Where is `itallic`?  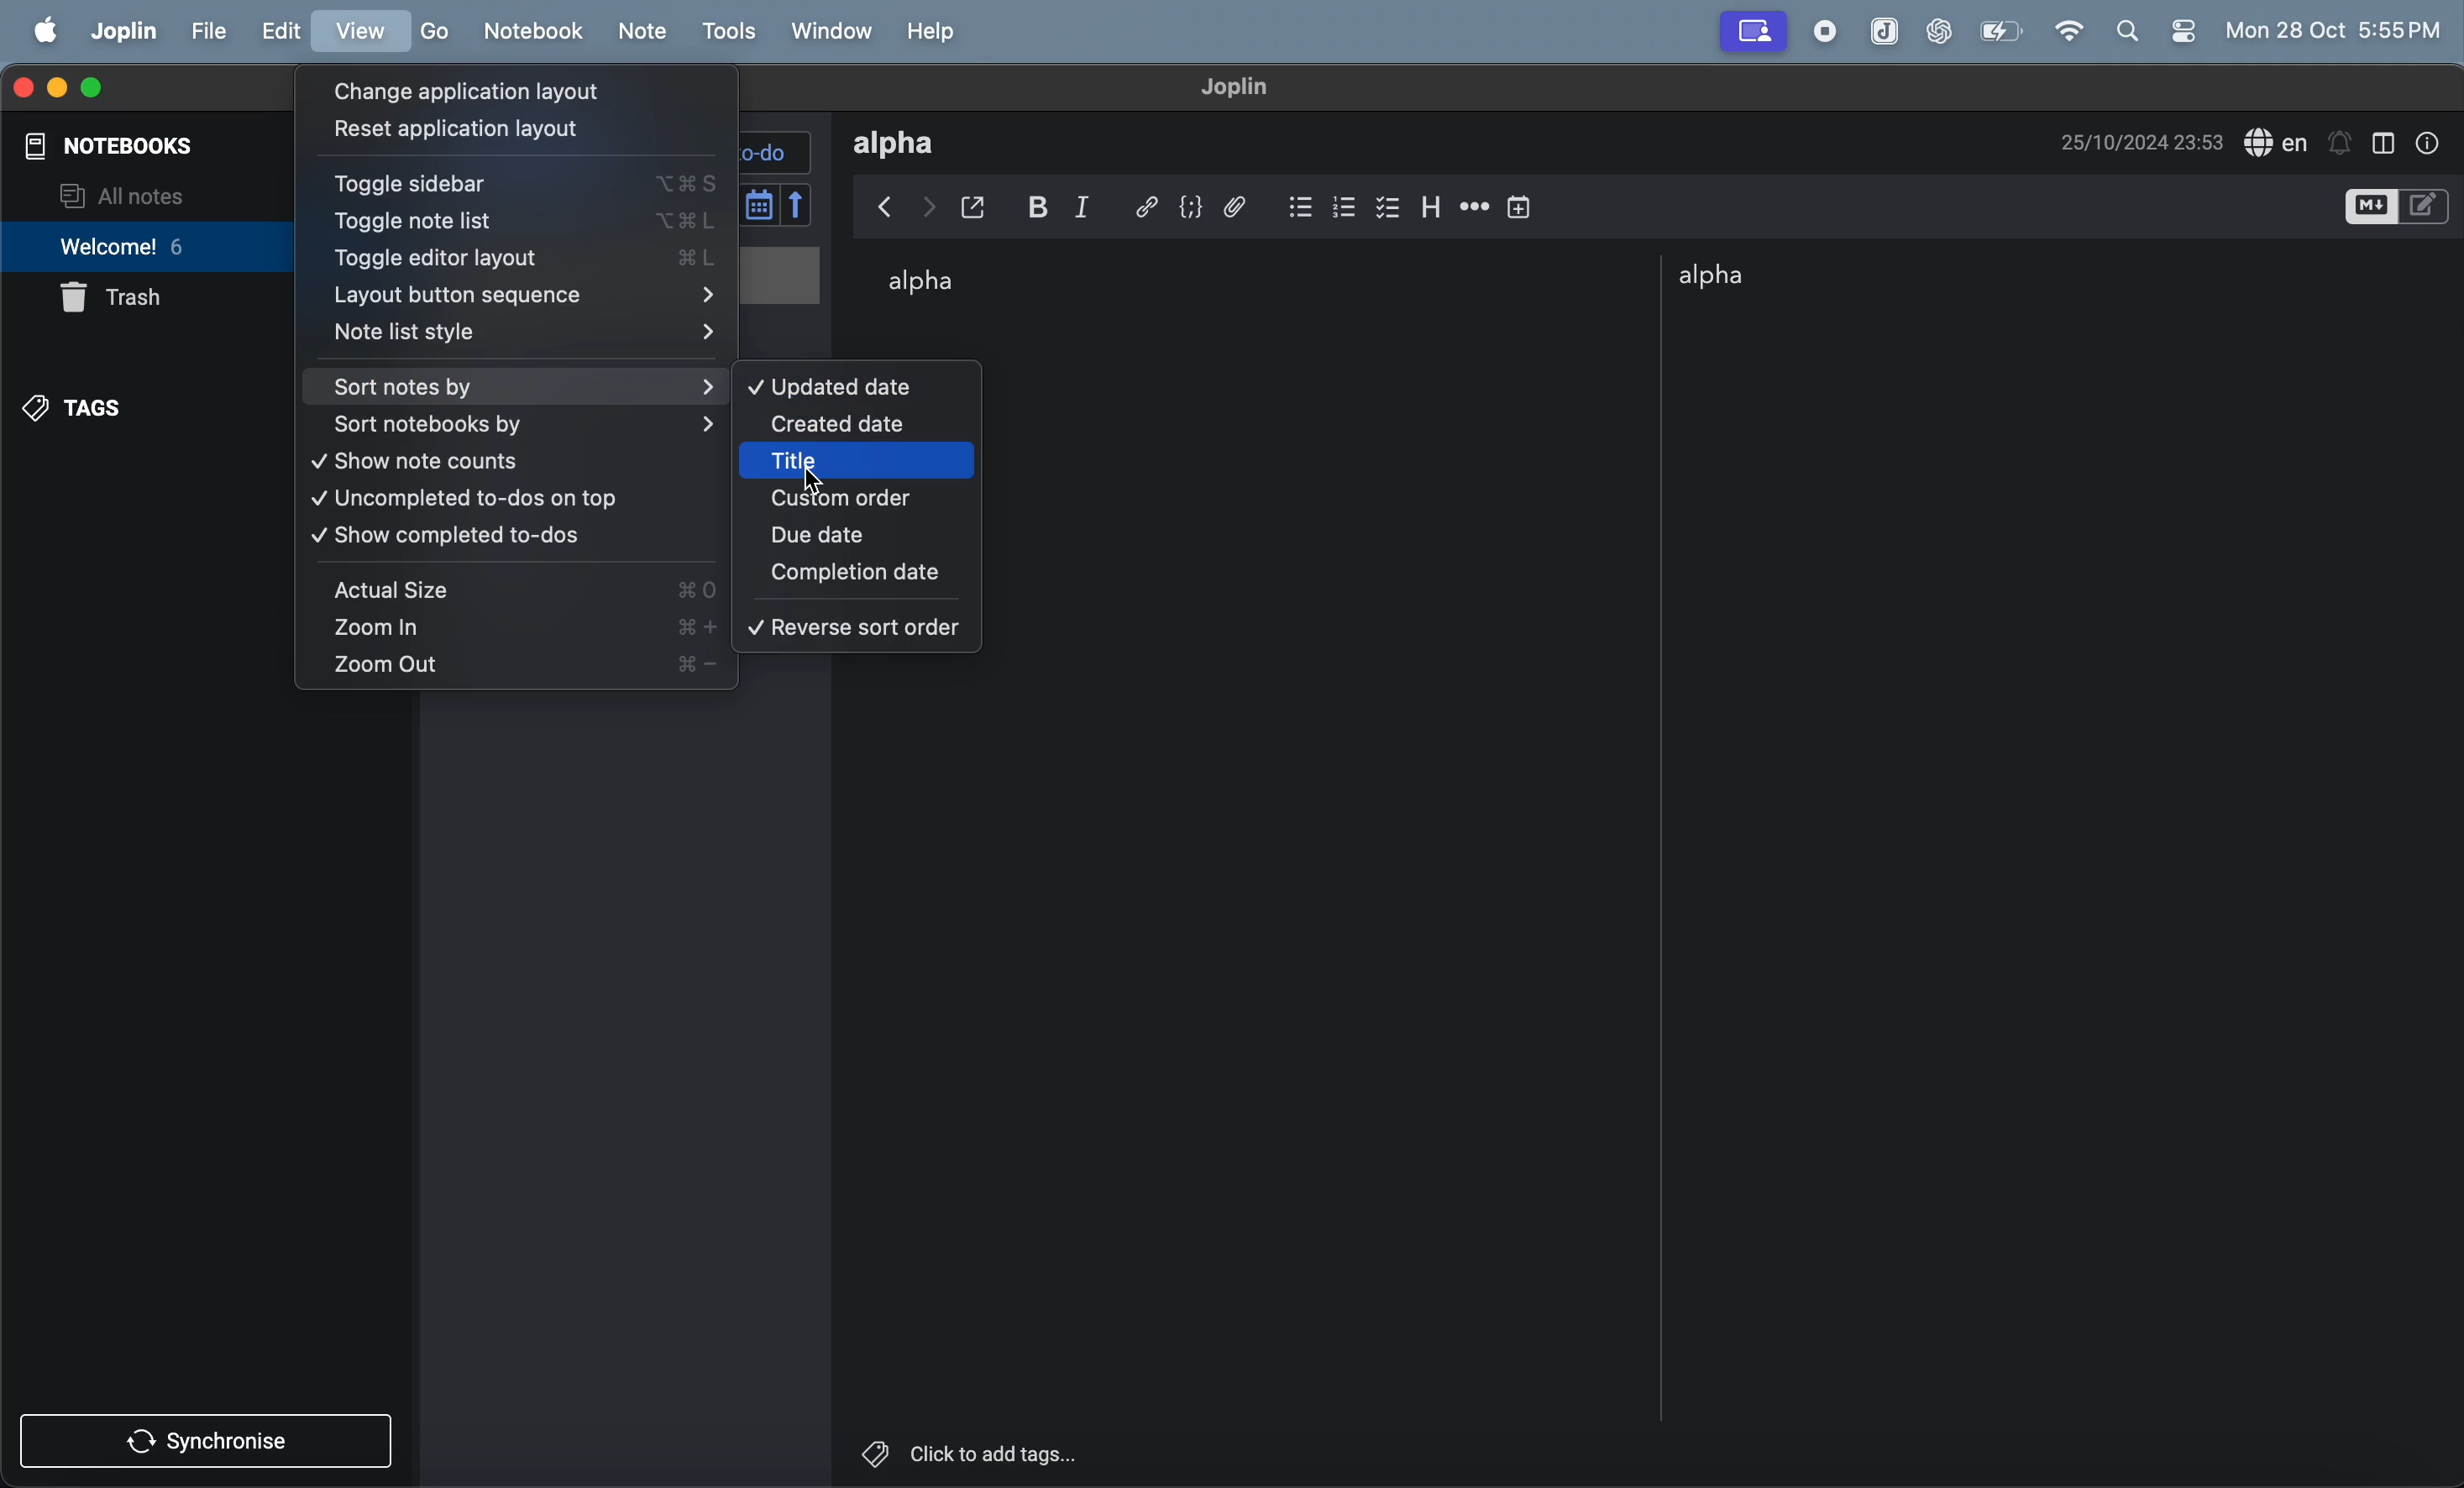
itallic is located at coordinates (1099, 206).